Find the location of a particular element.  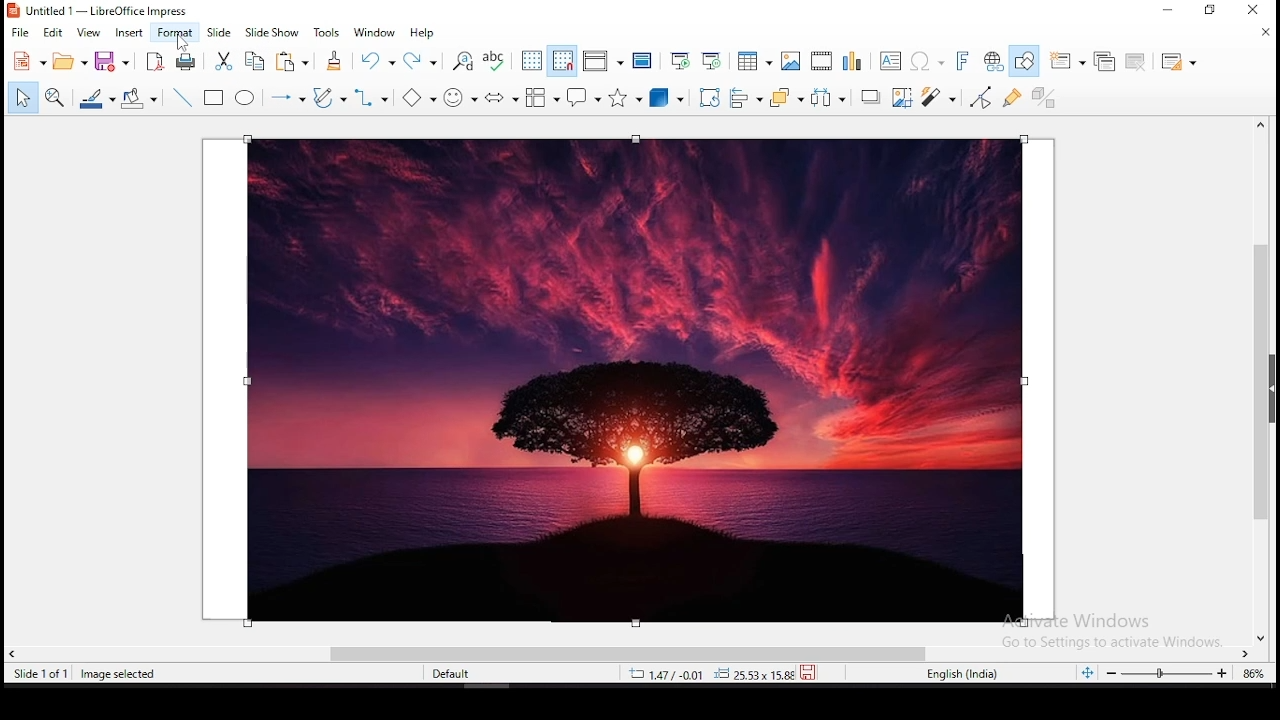

duplicate slide is located at coordinates (1102, 60).